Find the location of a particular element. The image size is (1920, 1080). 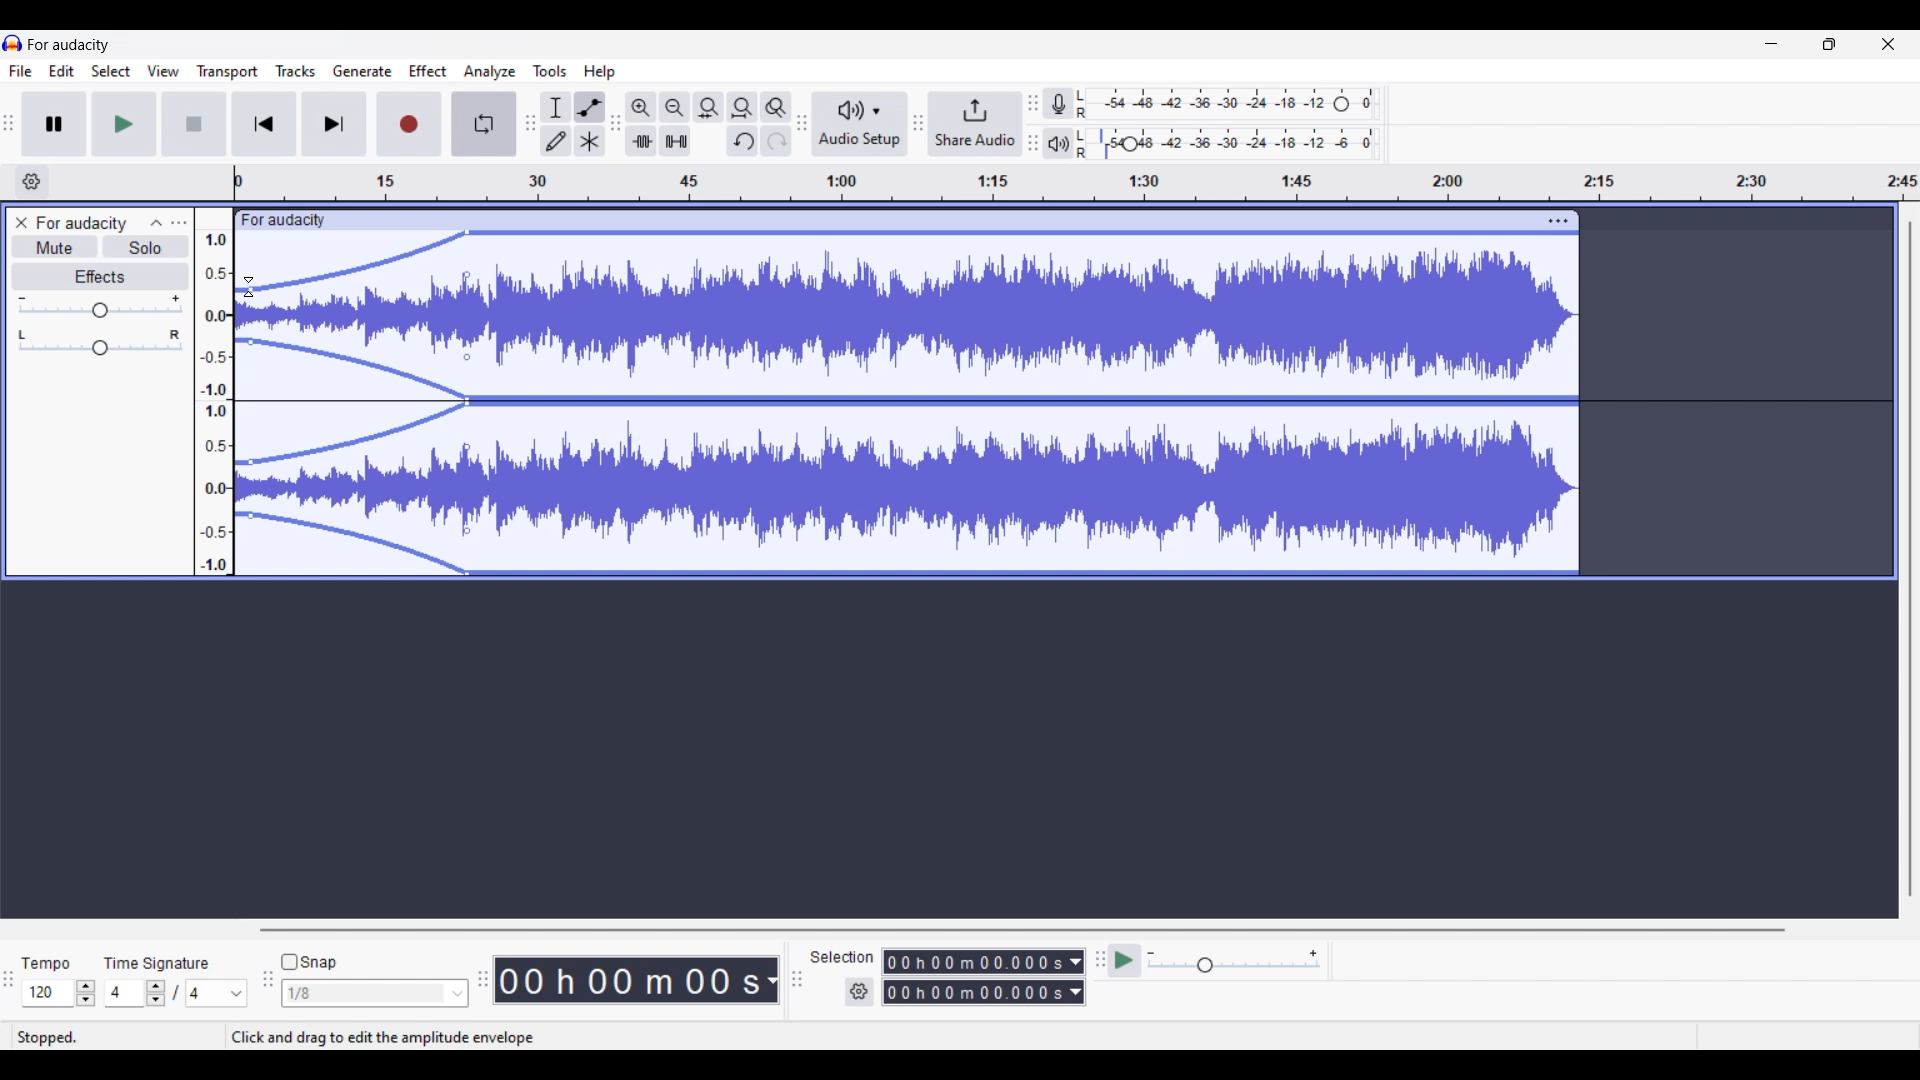

Cursor position unchanged after dragging waves closer is located at coordinates (249, 287).